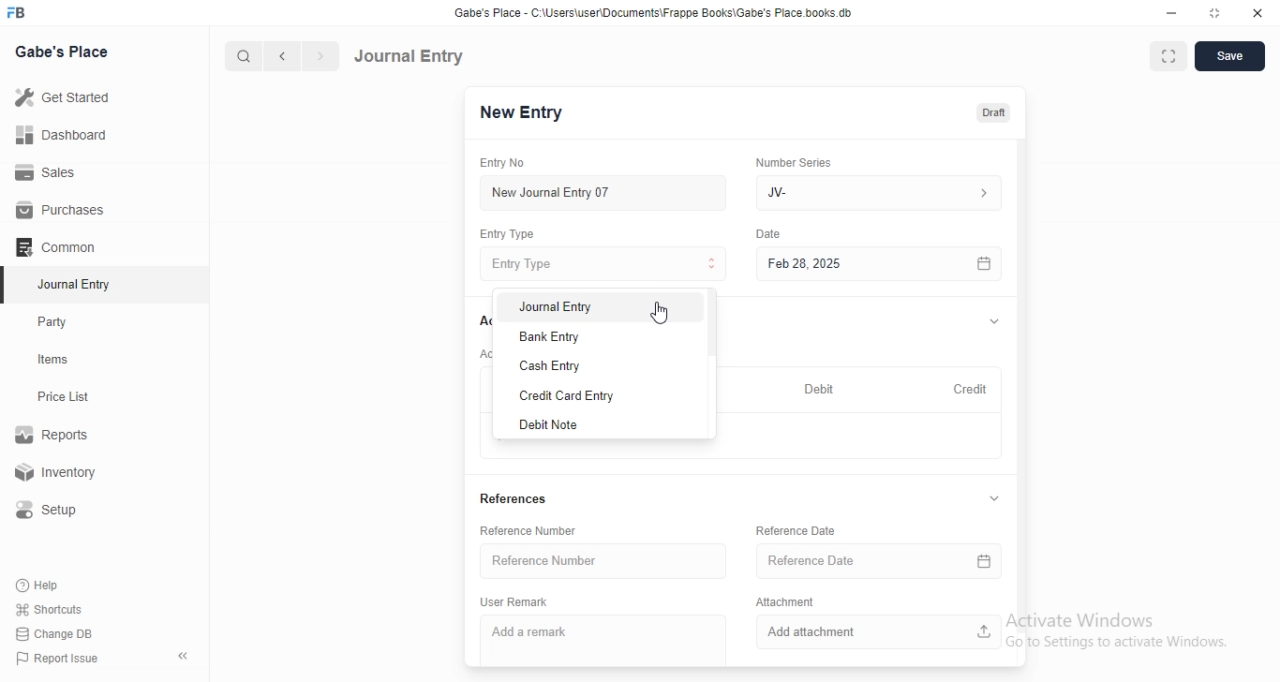 The image size is (1280, 682). I want to click on fullscreen, so click(1169, 58).